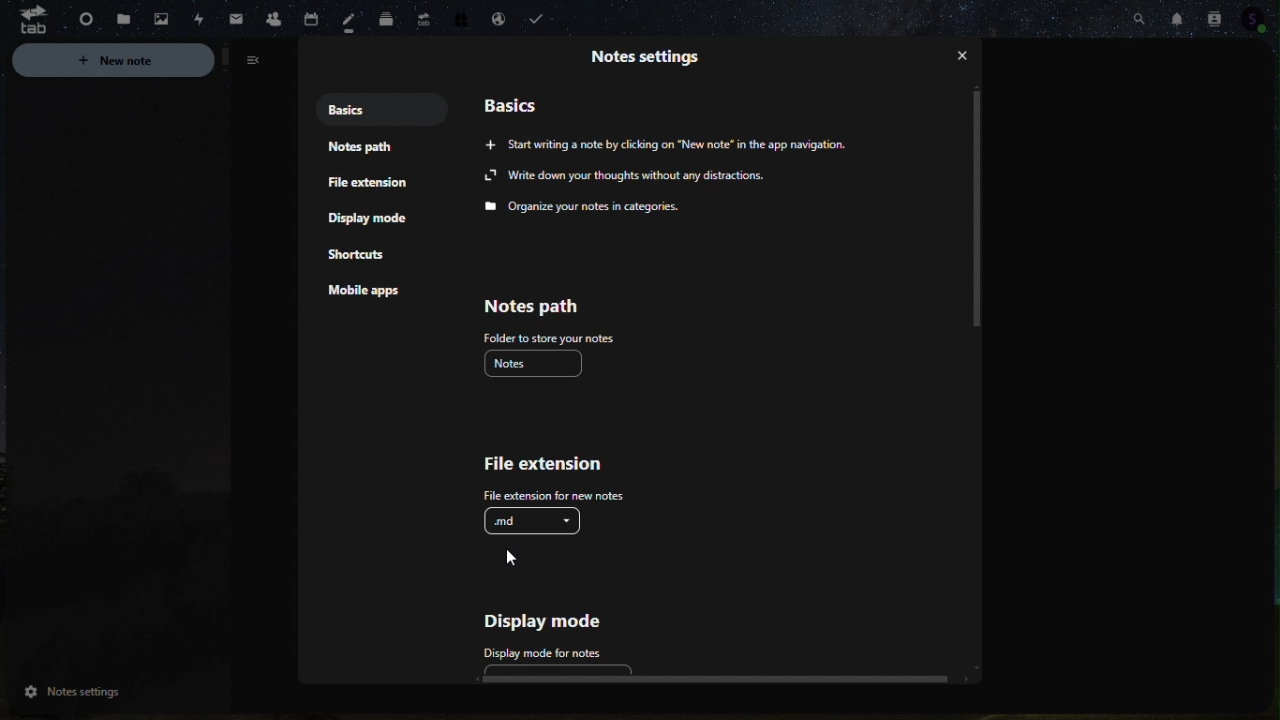  What do you see at coordinates (1262, 22) in the screenshot?
I see `Profile` at bounding box center [1262, 22].